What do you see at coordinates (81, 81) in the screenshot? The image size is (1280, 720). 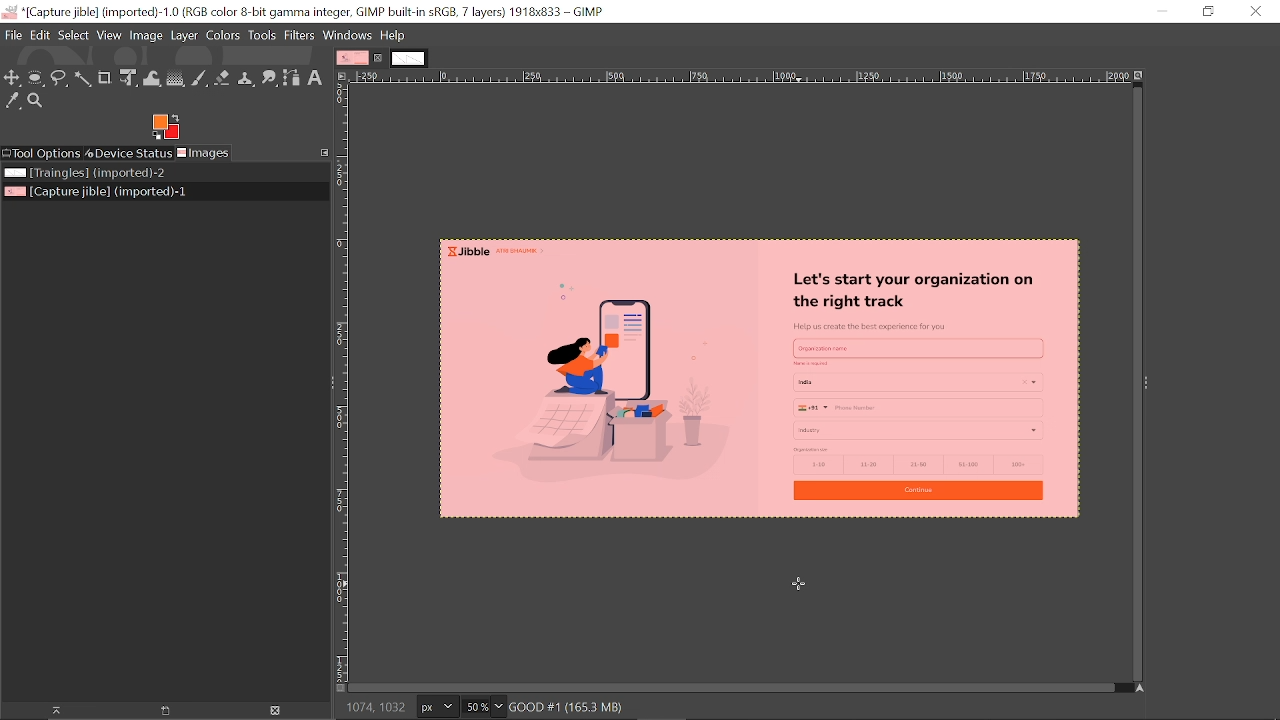 I see `Fuzzy select tool` at bounding box center [81, 81].